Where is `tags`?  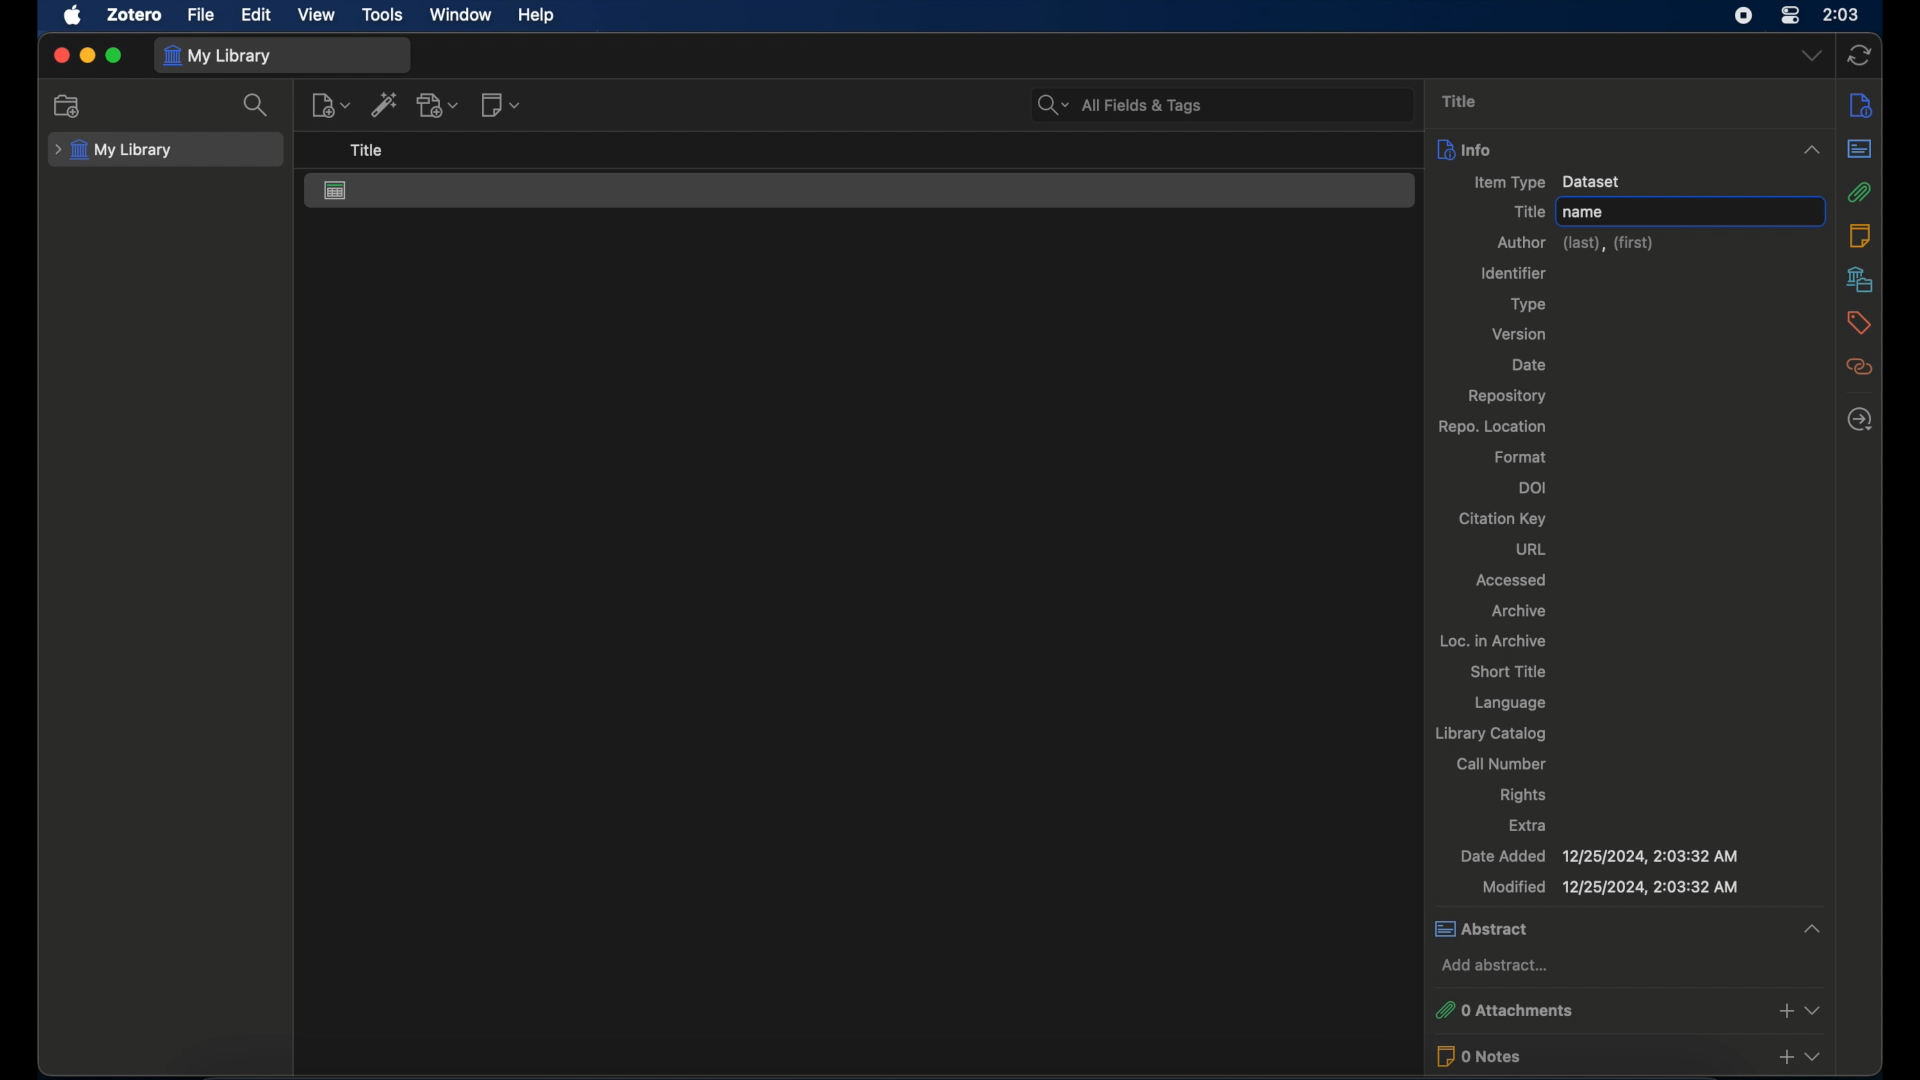 tags is located at coordinates (1861, 323).